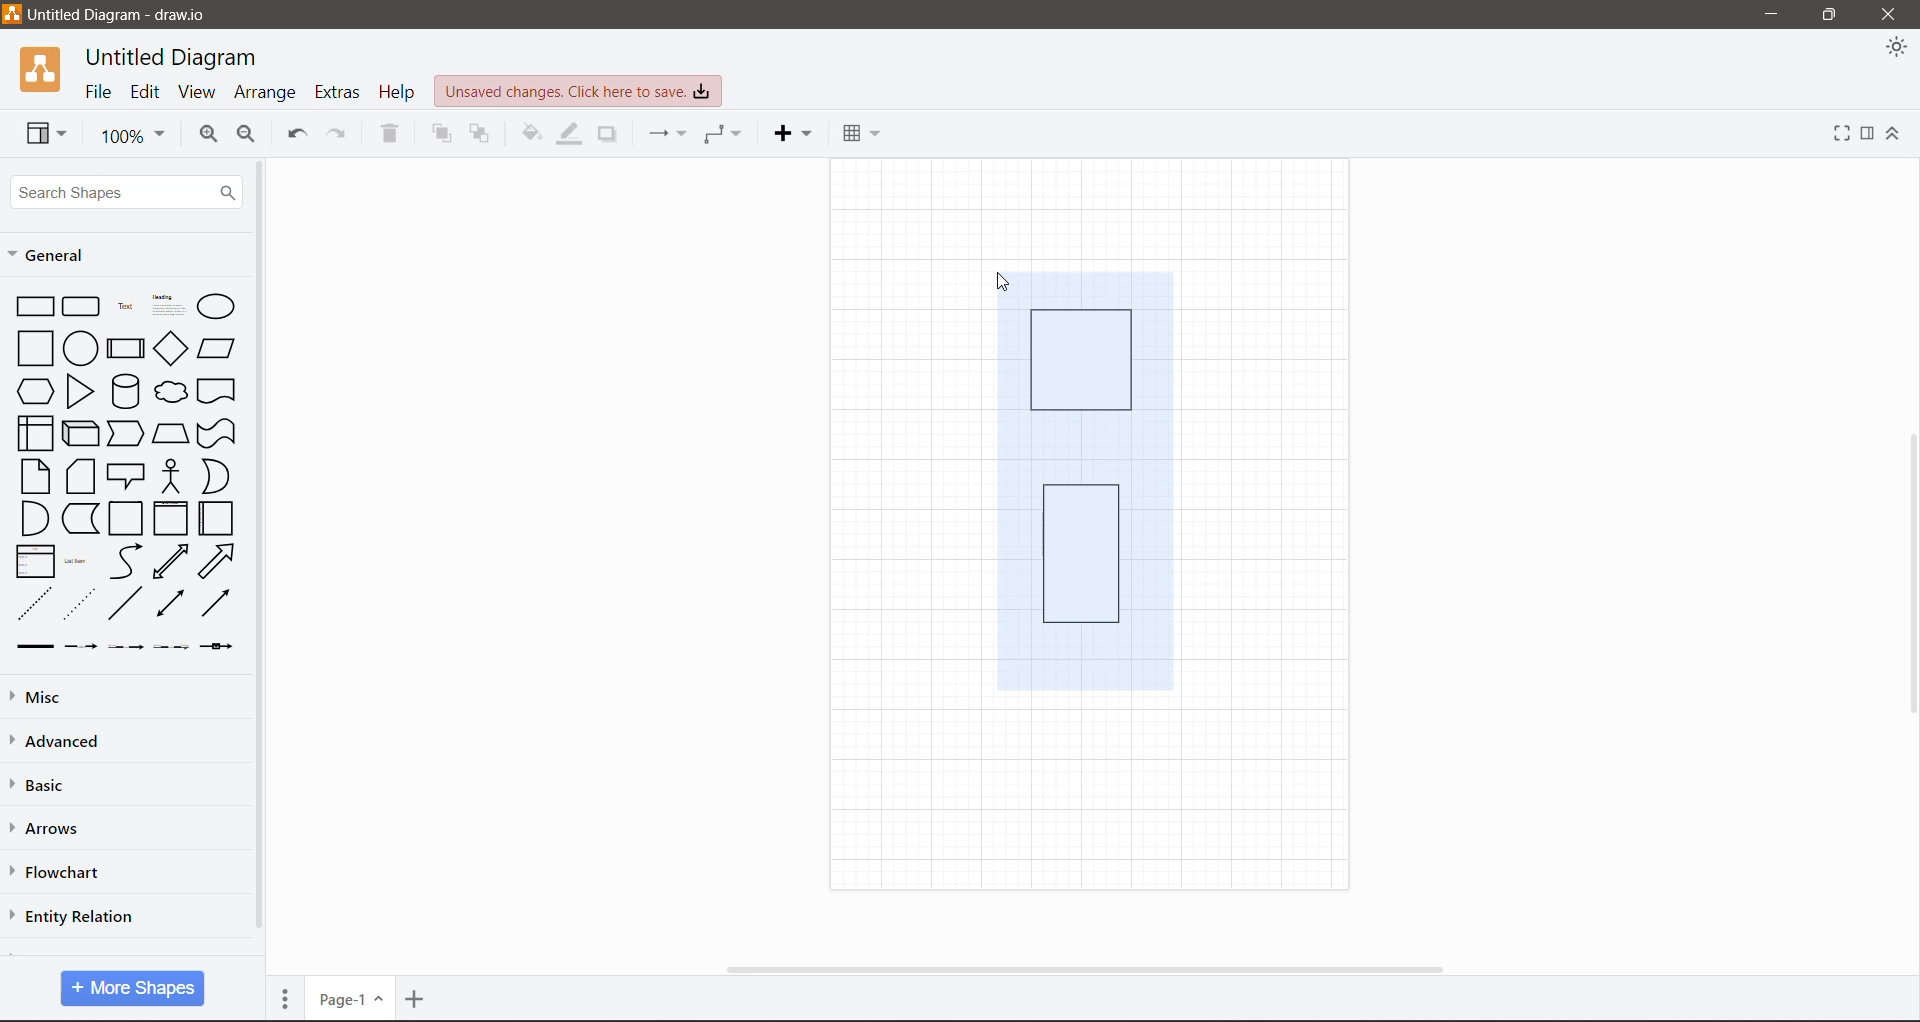 Image resolution: width=1920 pixels, height=1022 pixels. I want to click on Waypoints, so click(722, 136).